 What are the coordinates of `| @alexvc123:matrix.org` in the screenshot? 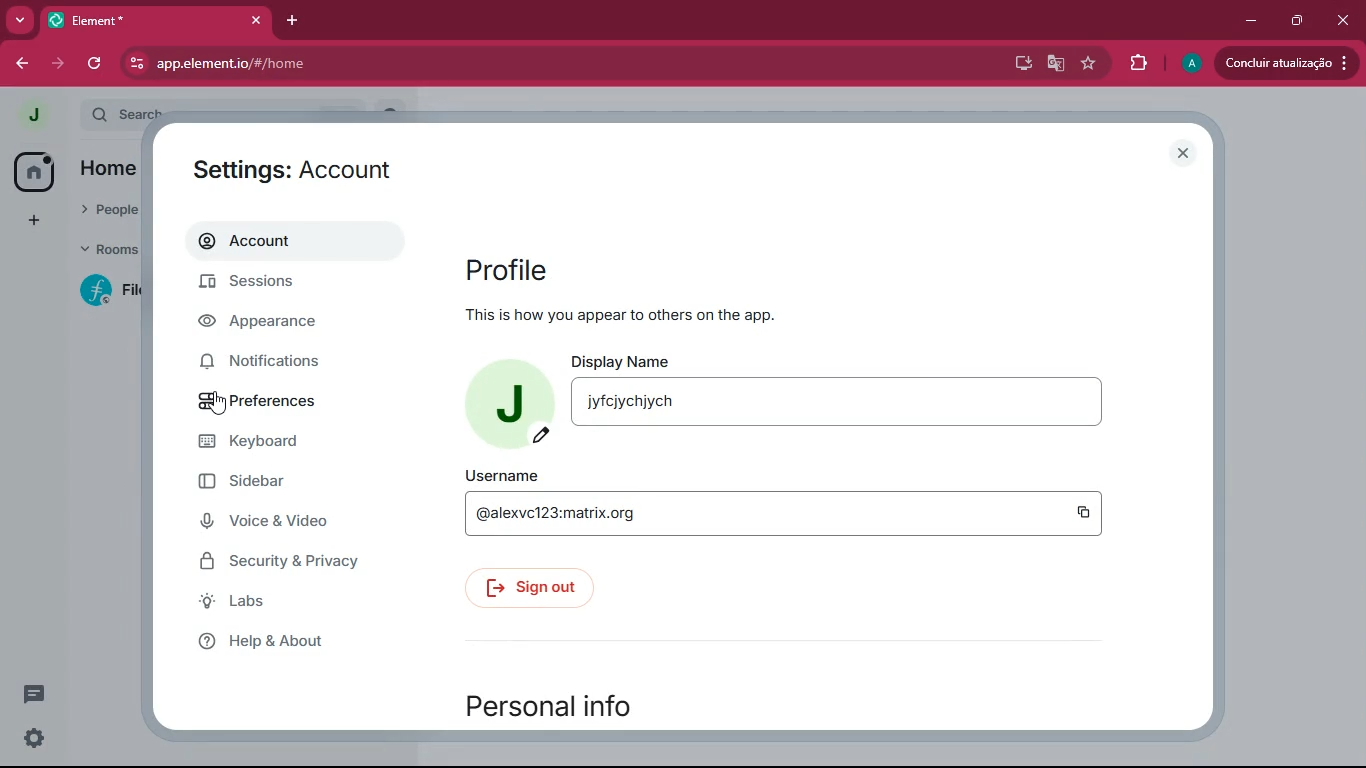 It's located at (598, 513).